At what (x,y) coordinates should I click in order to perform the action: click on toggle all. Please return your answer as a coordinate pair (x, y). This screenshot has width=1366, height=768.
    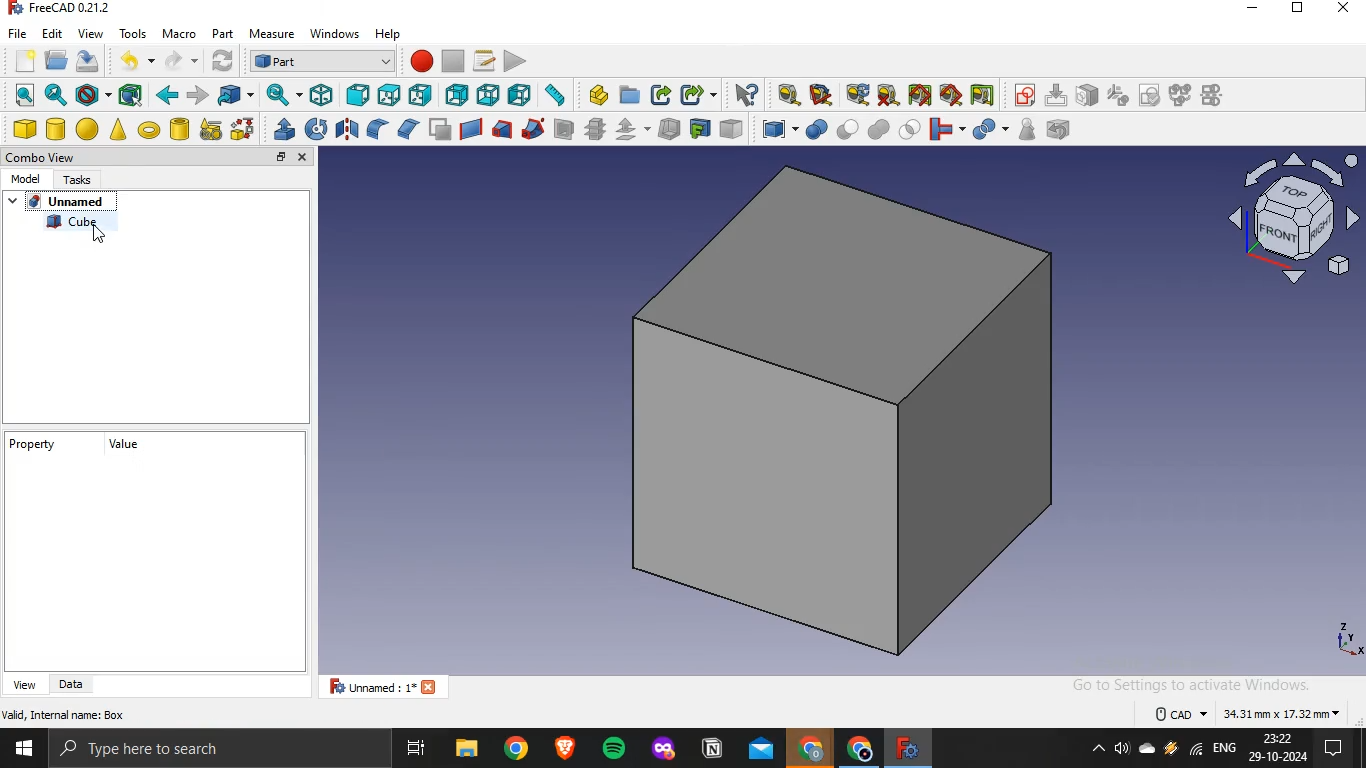
    Looking at the image, I should click on (919, 95).